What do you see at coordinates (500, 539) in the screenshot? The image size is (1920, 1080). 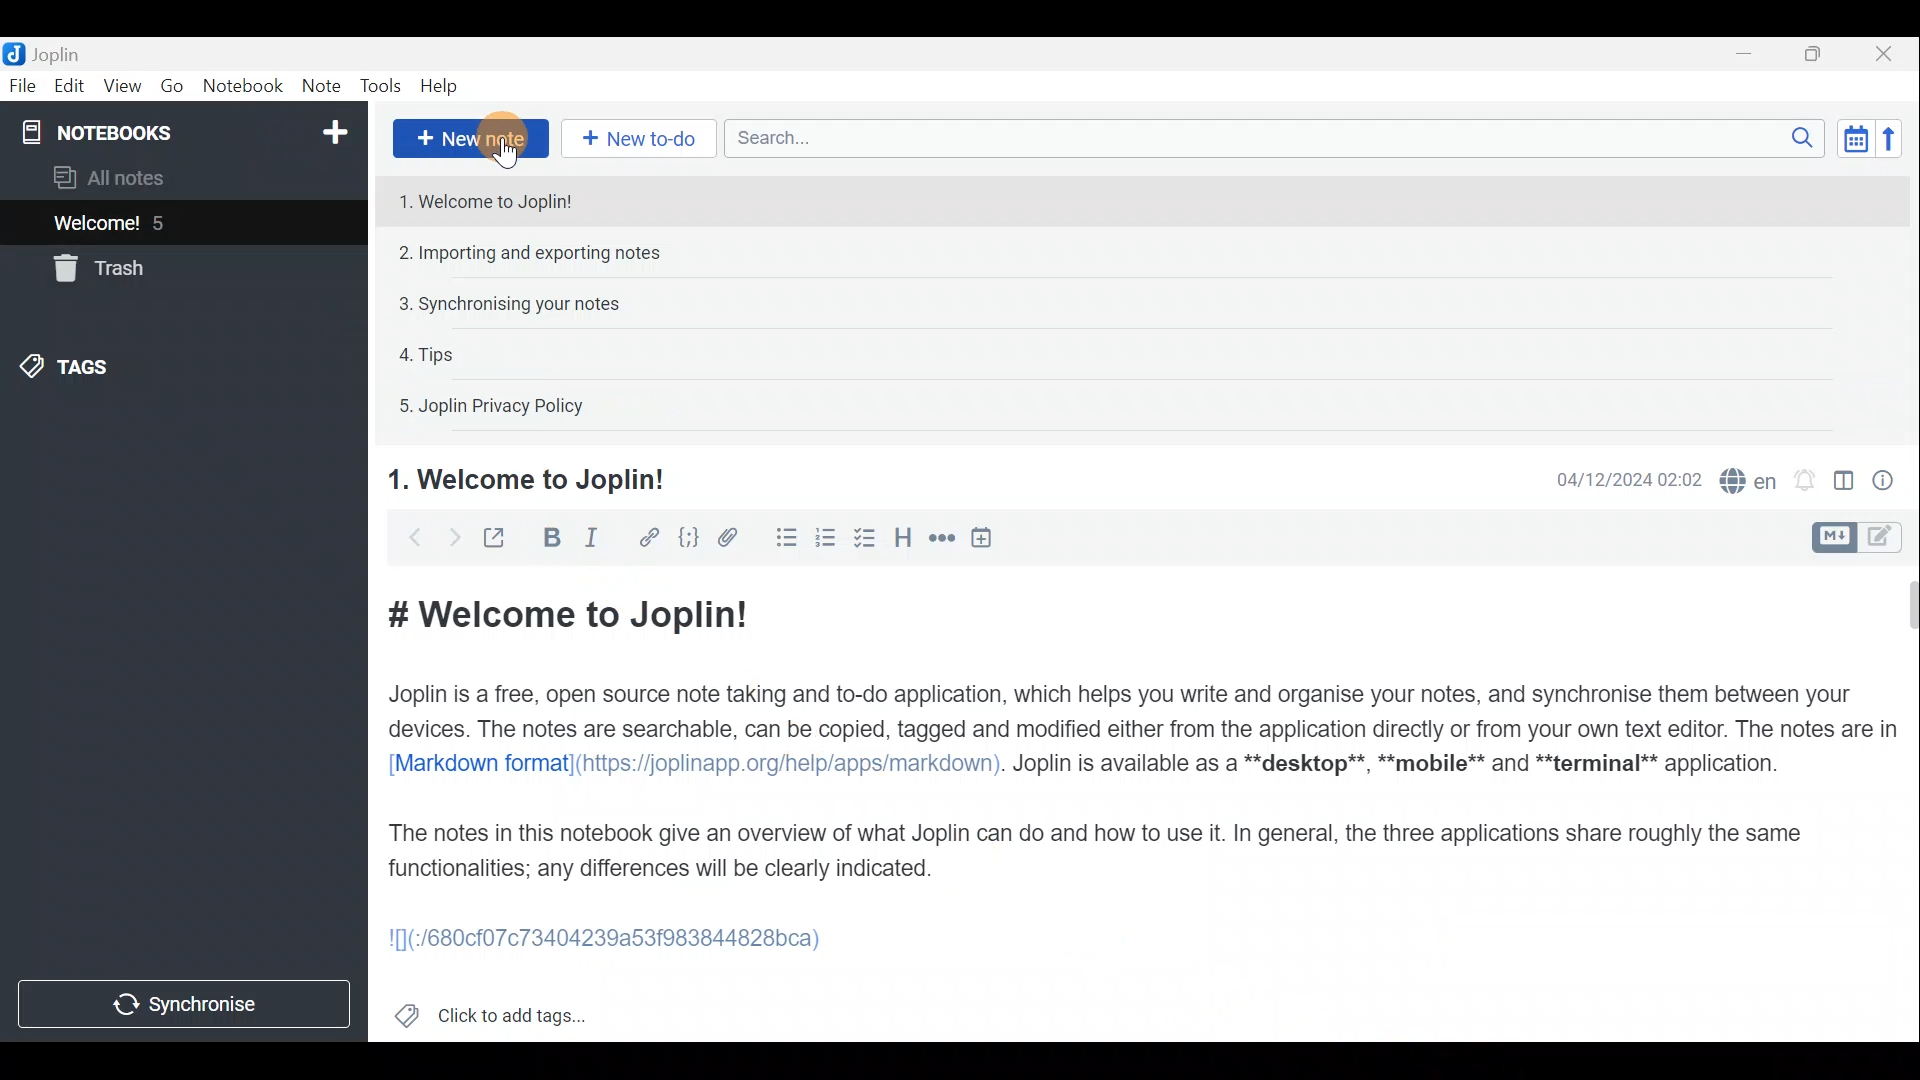 I see `Toggle external editing` at bounding box center [500, 539].